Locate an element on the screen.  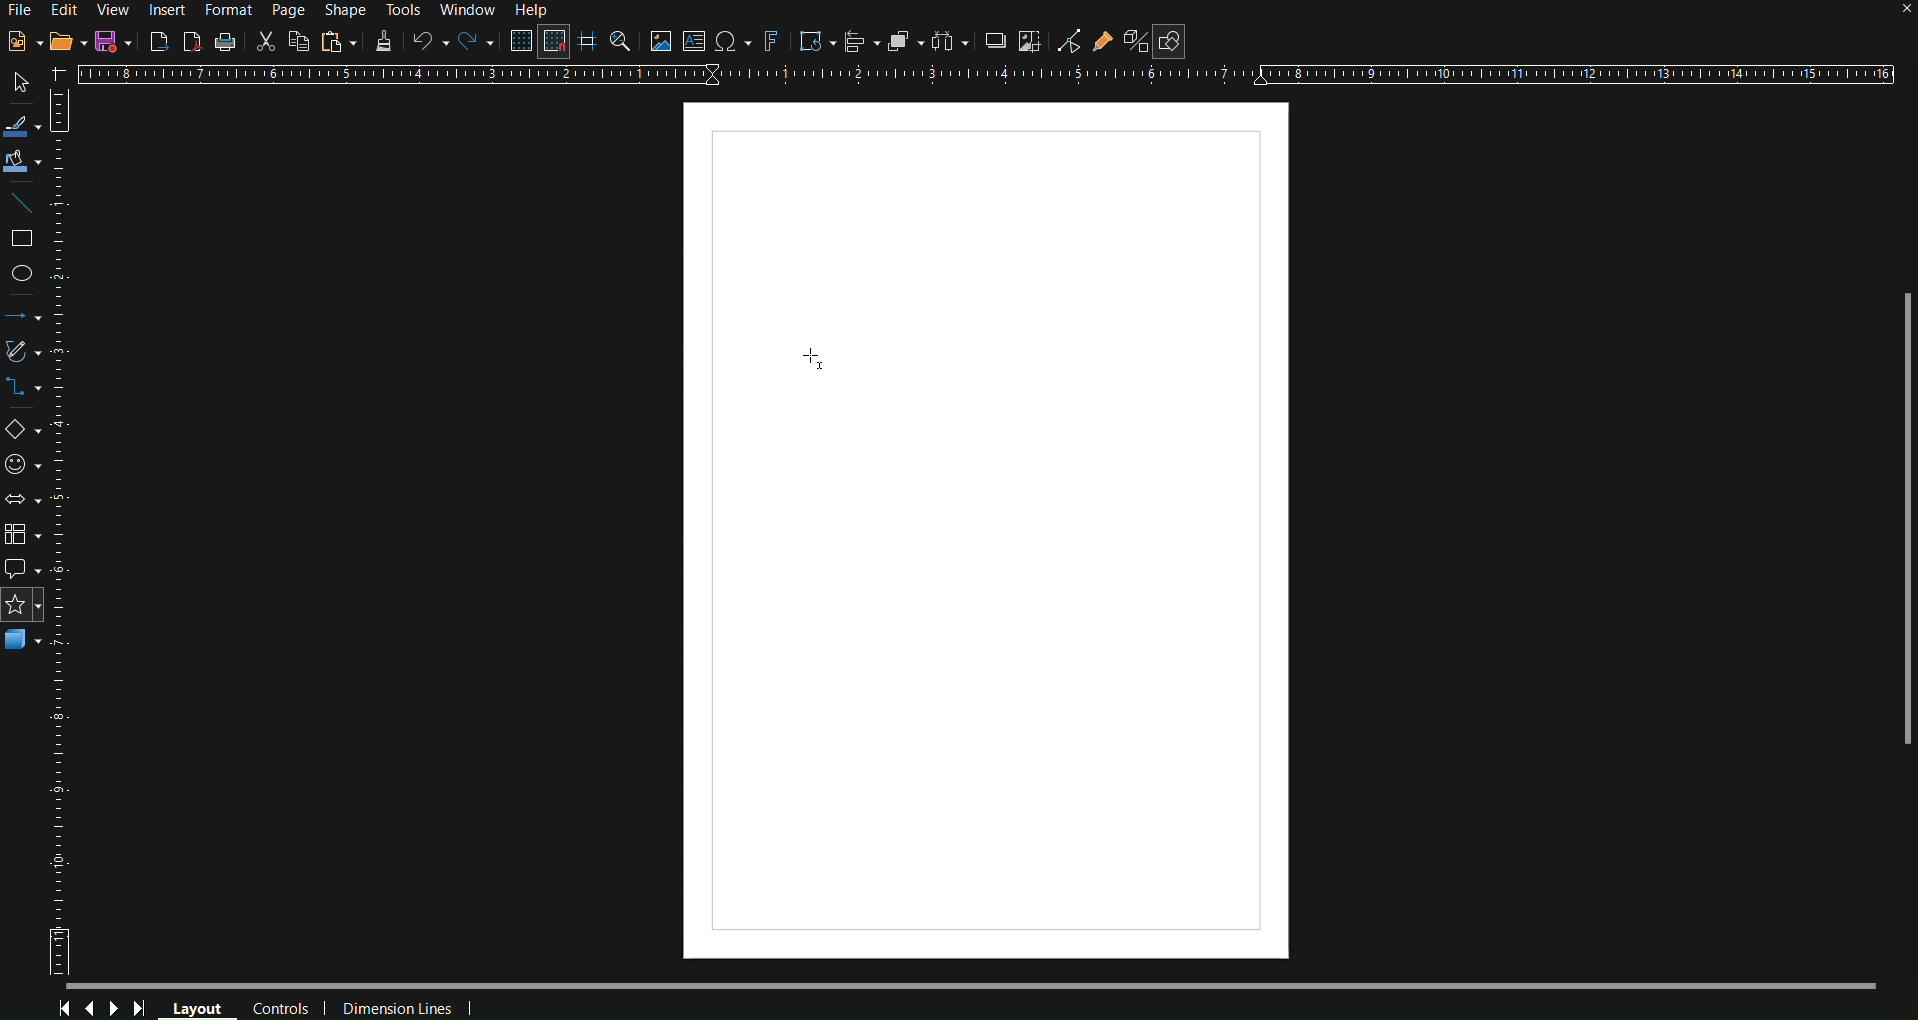
Paste is located at coordinates (337, 42).